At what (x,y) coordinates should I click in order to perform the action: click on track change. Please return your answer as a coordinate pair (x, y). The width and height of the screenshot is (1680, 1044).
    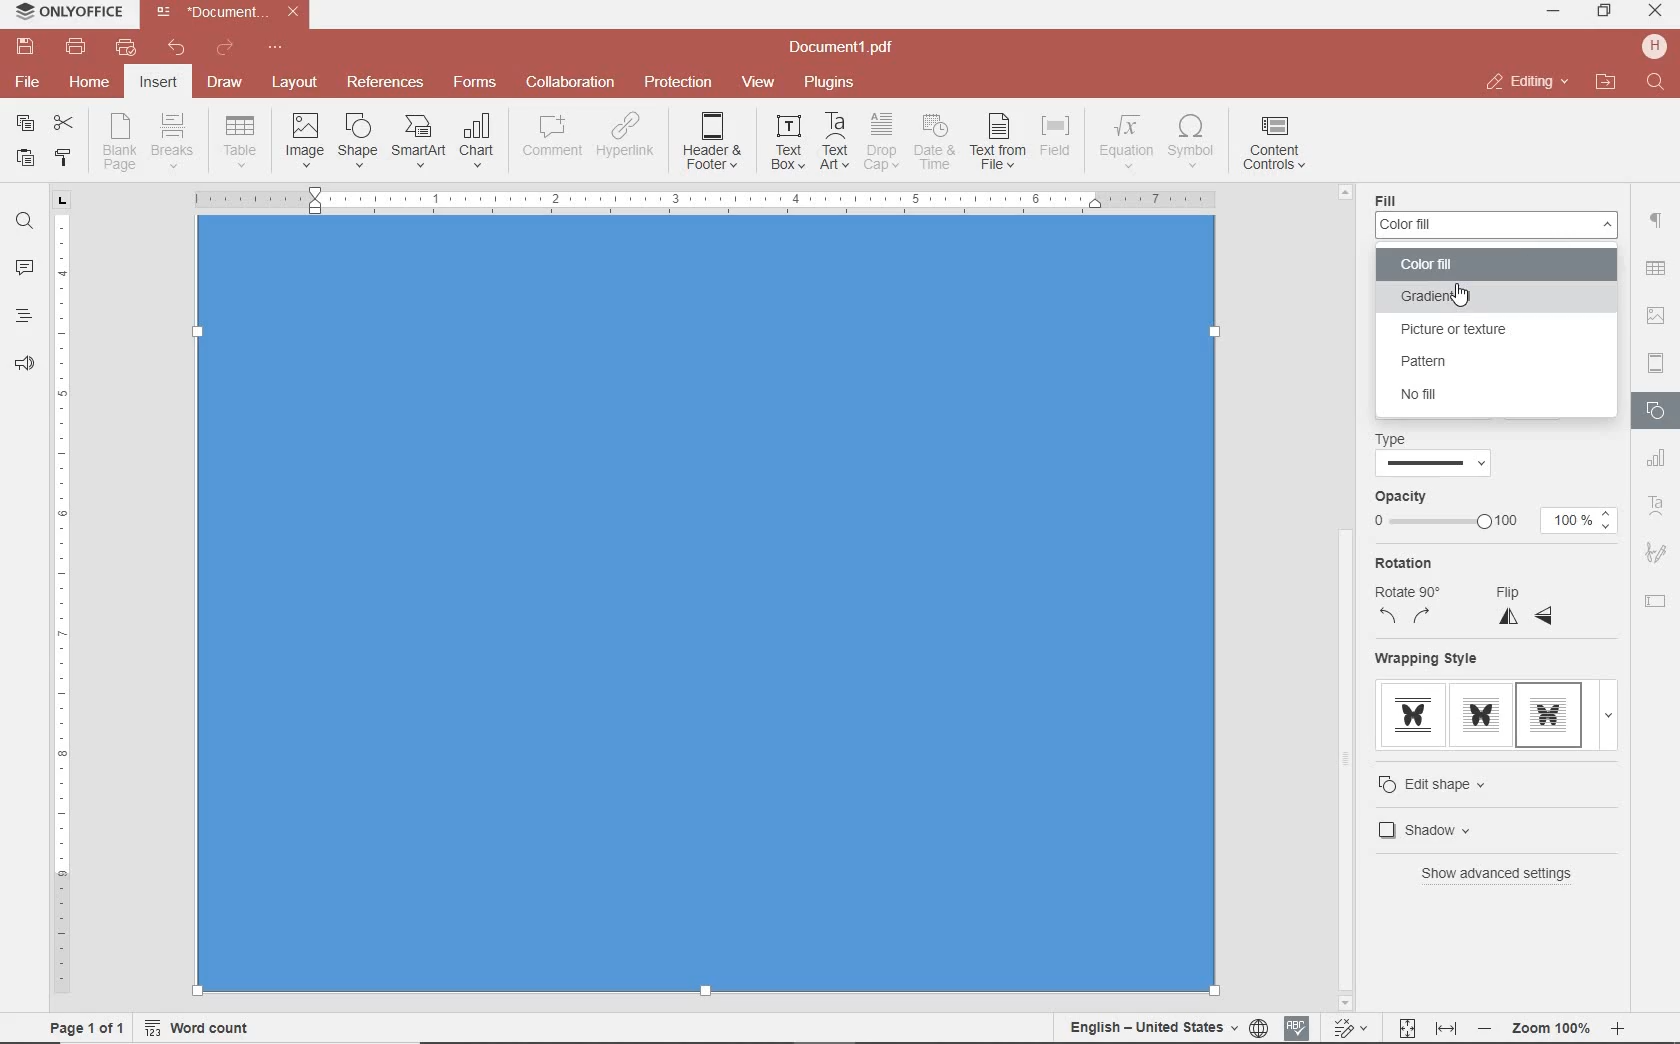
    Looking at the image, I should click on (1348, 1029).